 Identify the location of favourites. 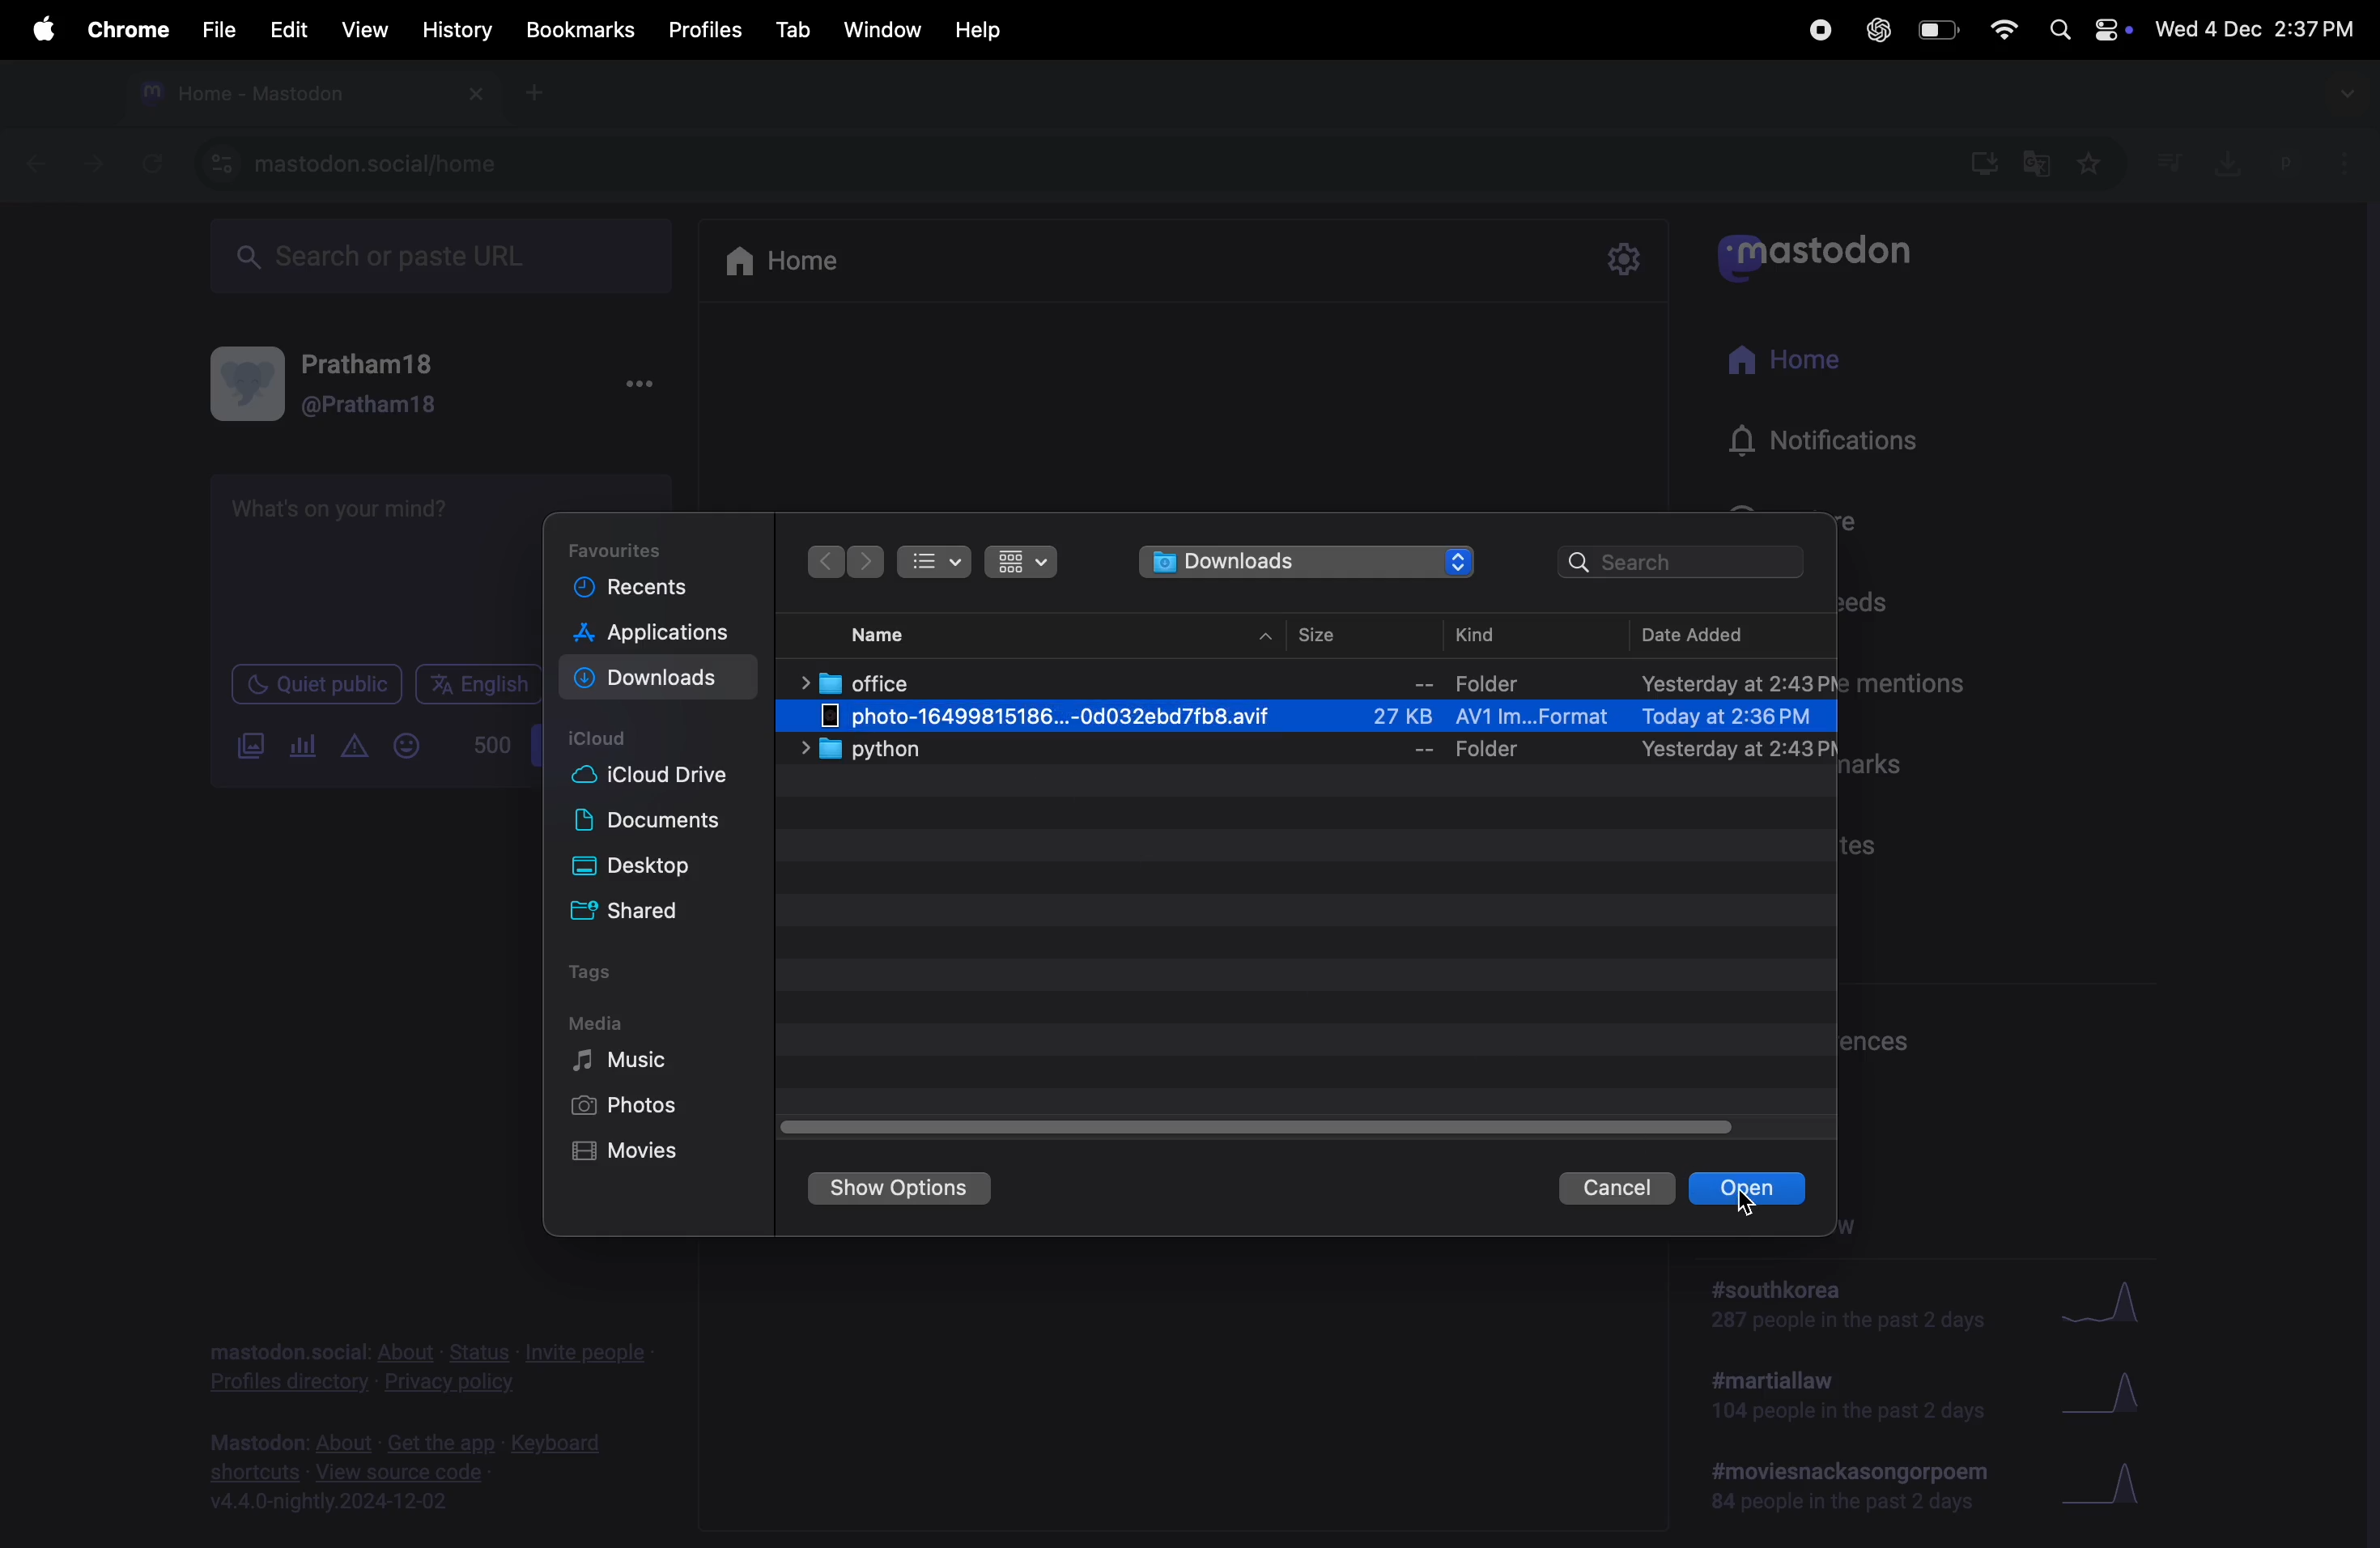
(2087, 167).